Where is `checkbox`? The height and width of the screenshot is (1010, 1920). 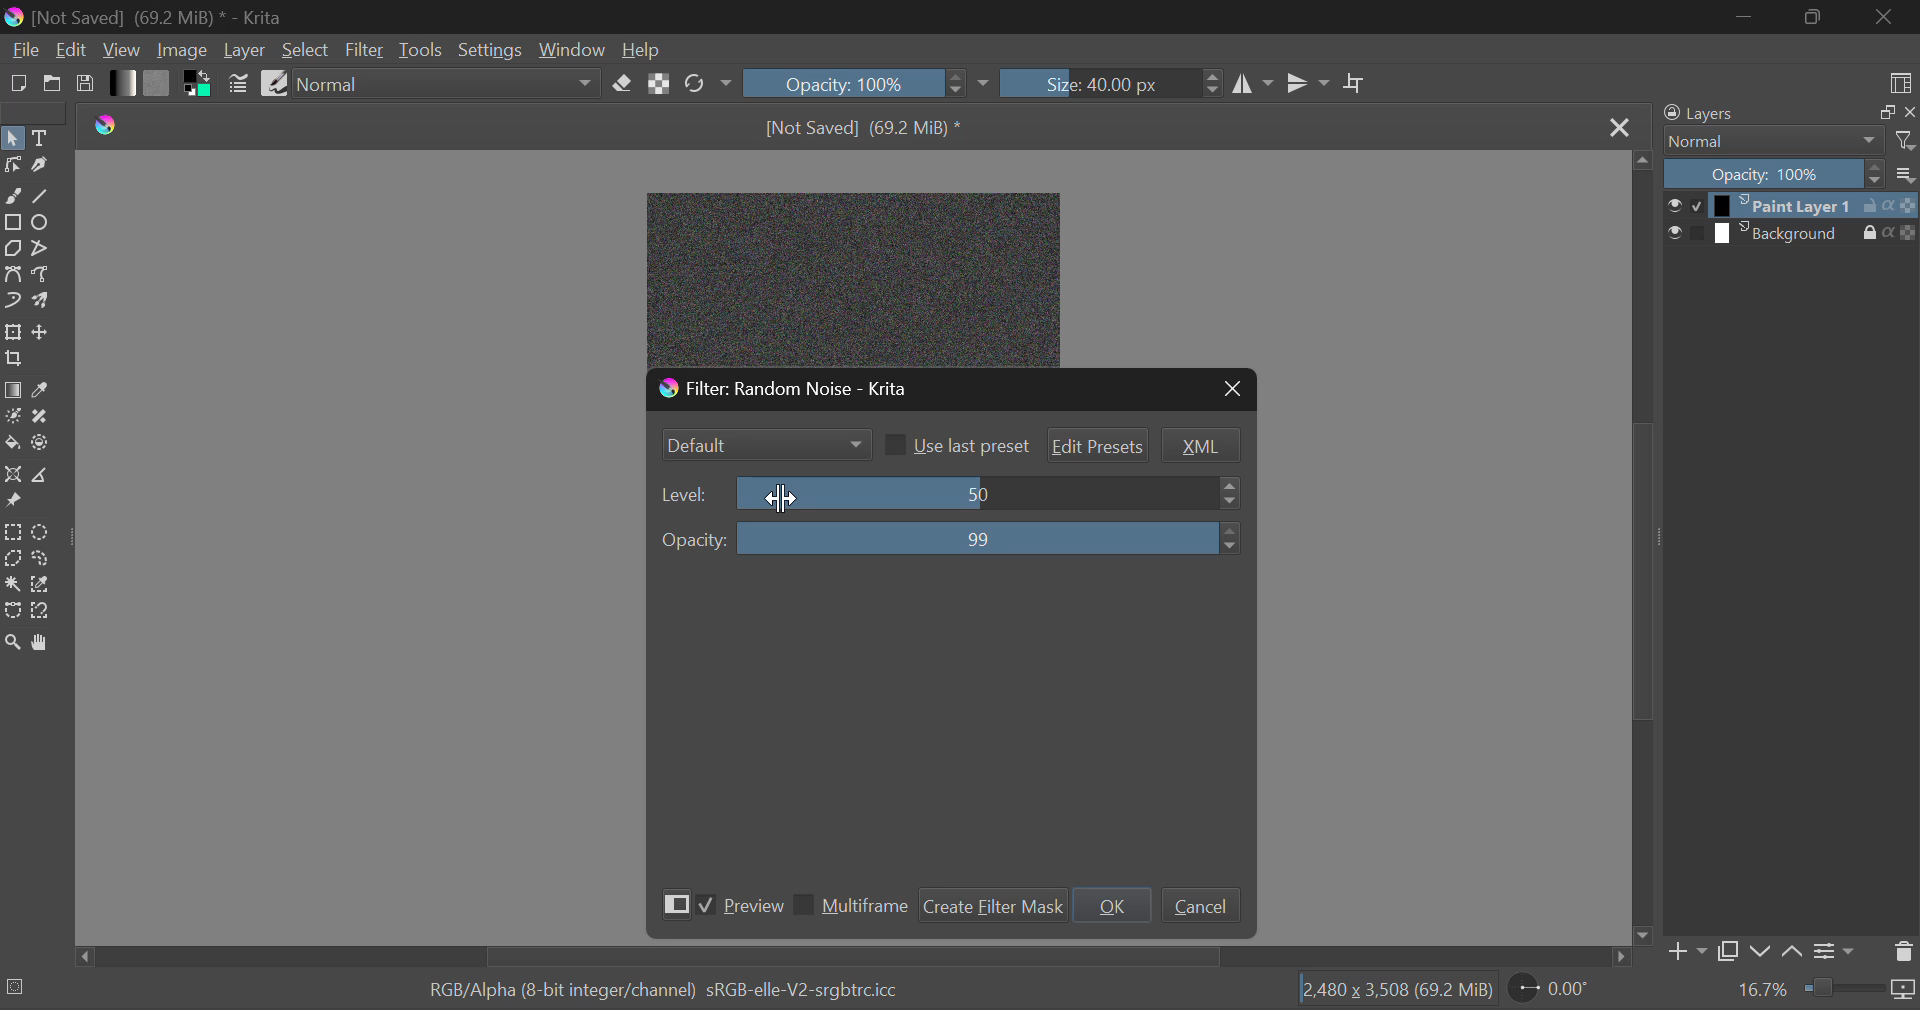
checkbox is located at coordinates (1693, 206).